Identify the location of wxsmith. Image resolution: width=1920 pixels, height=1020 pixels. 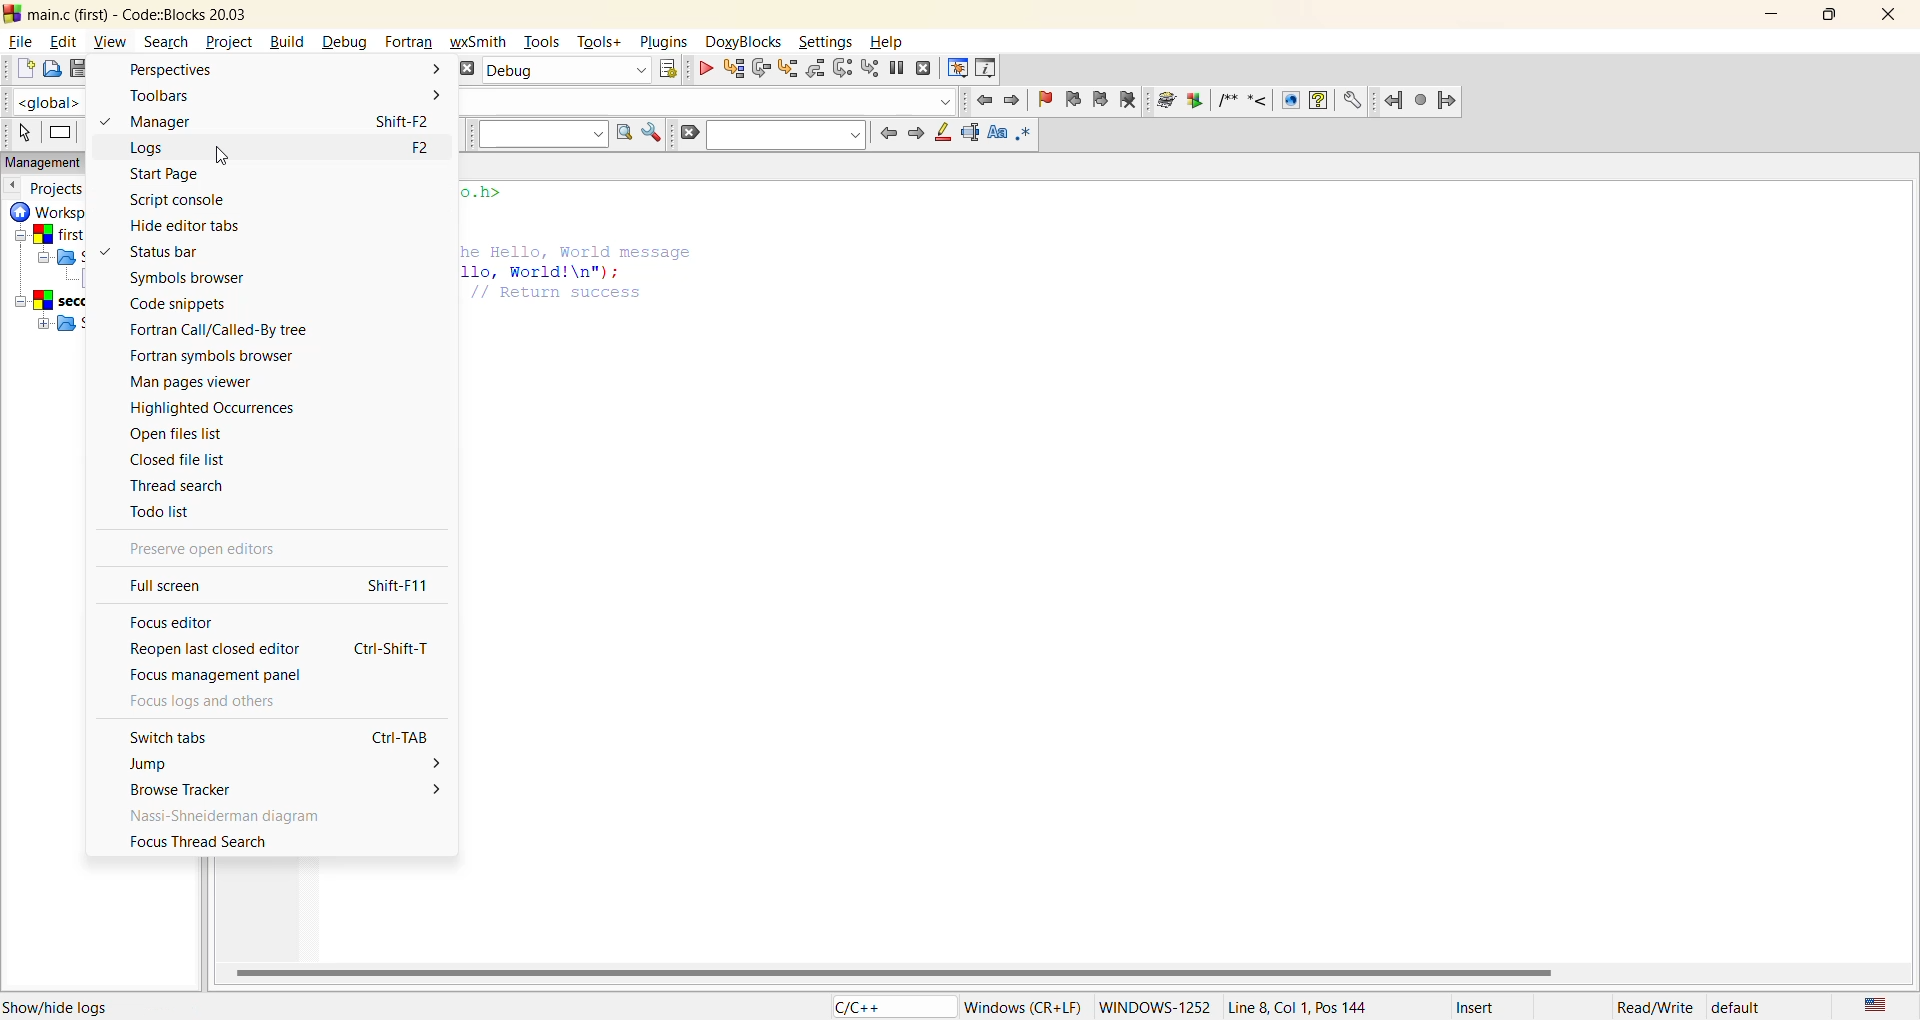
(480, 41).